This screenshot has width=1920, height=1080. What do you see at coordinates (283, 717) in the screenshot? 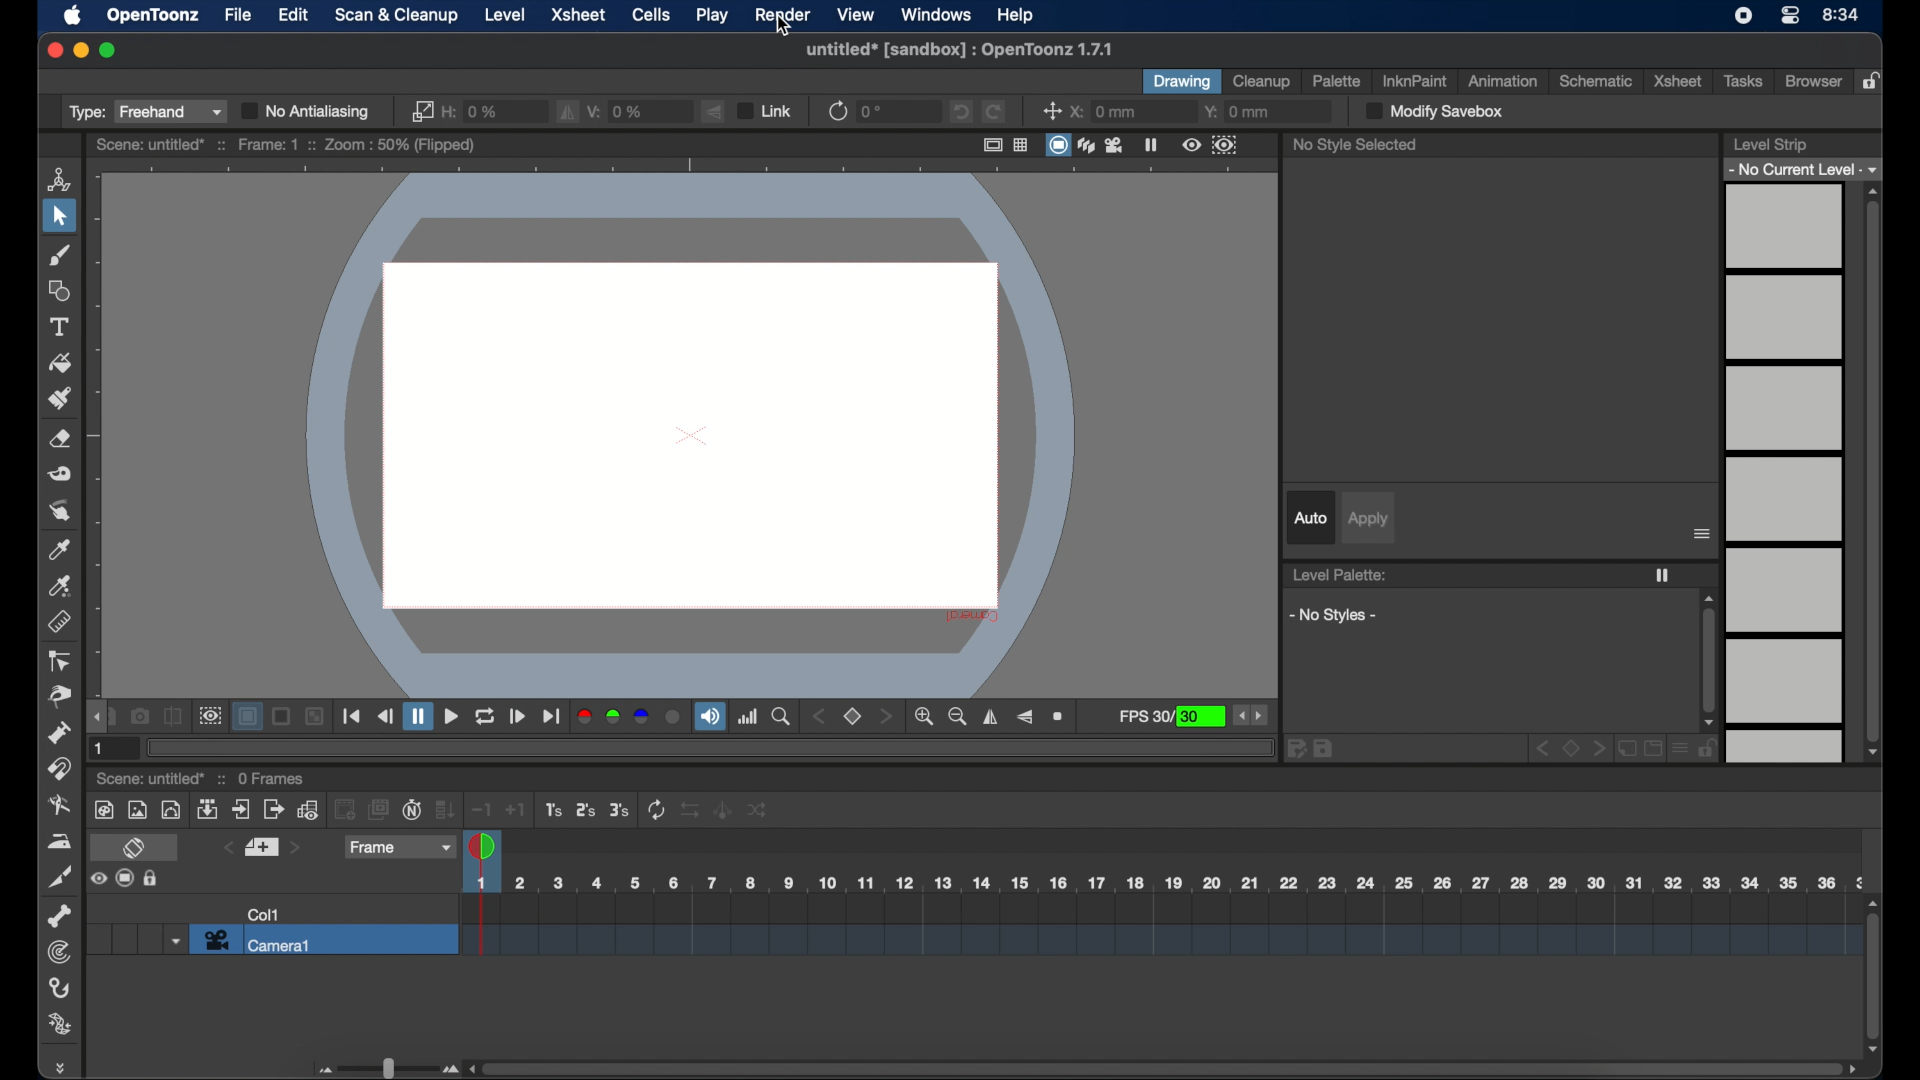
I see `` at bounding box center [283, 717].